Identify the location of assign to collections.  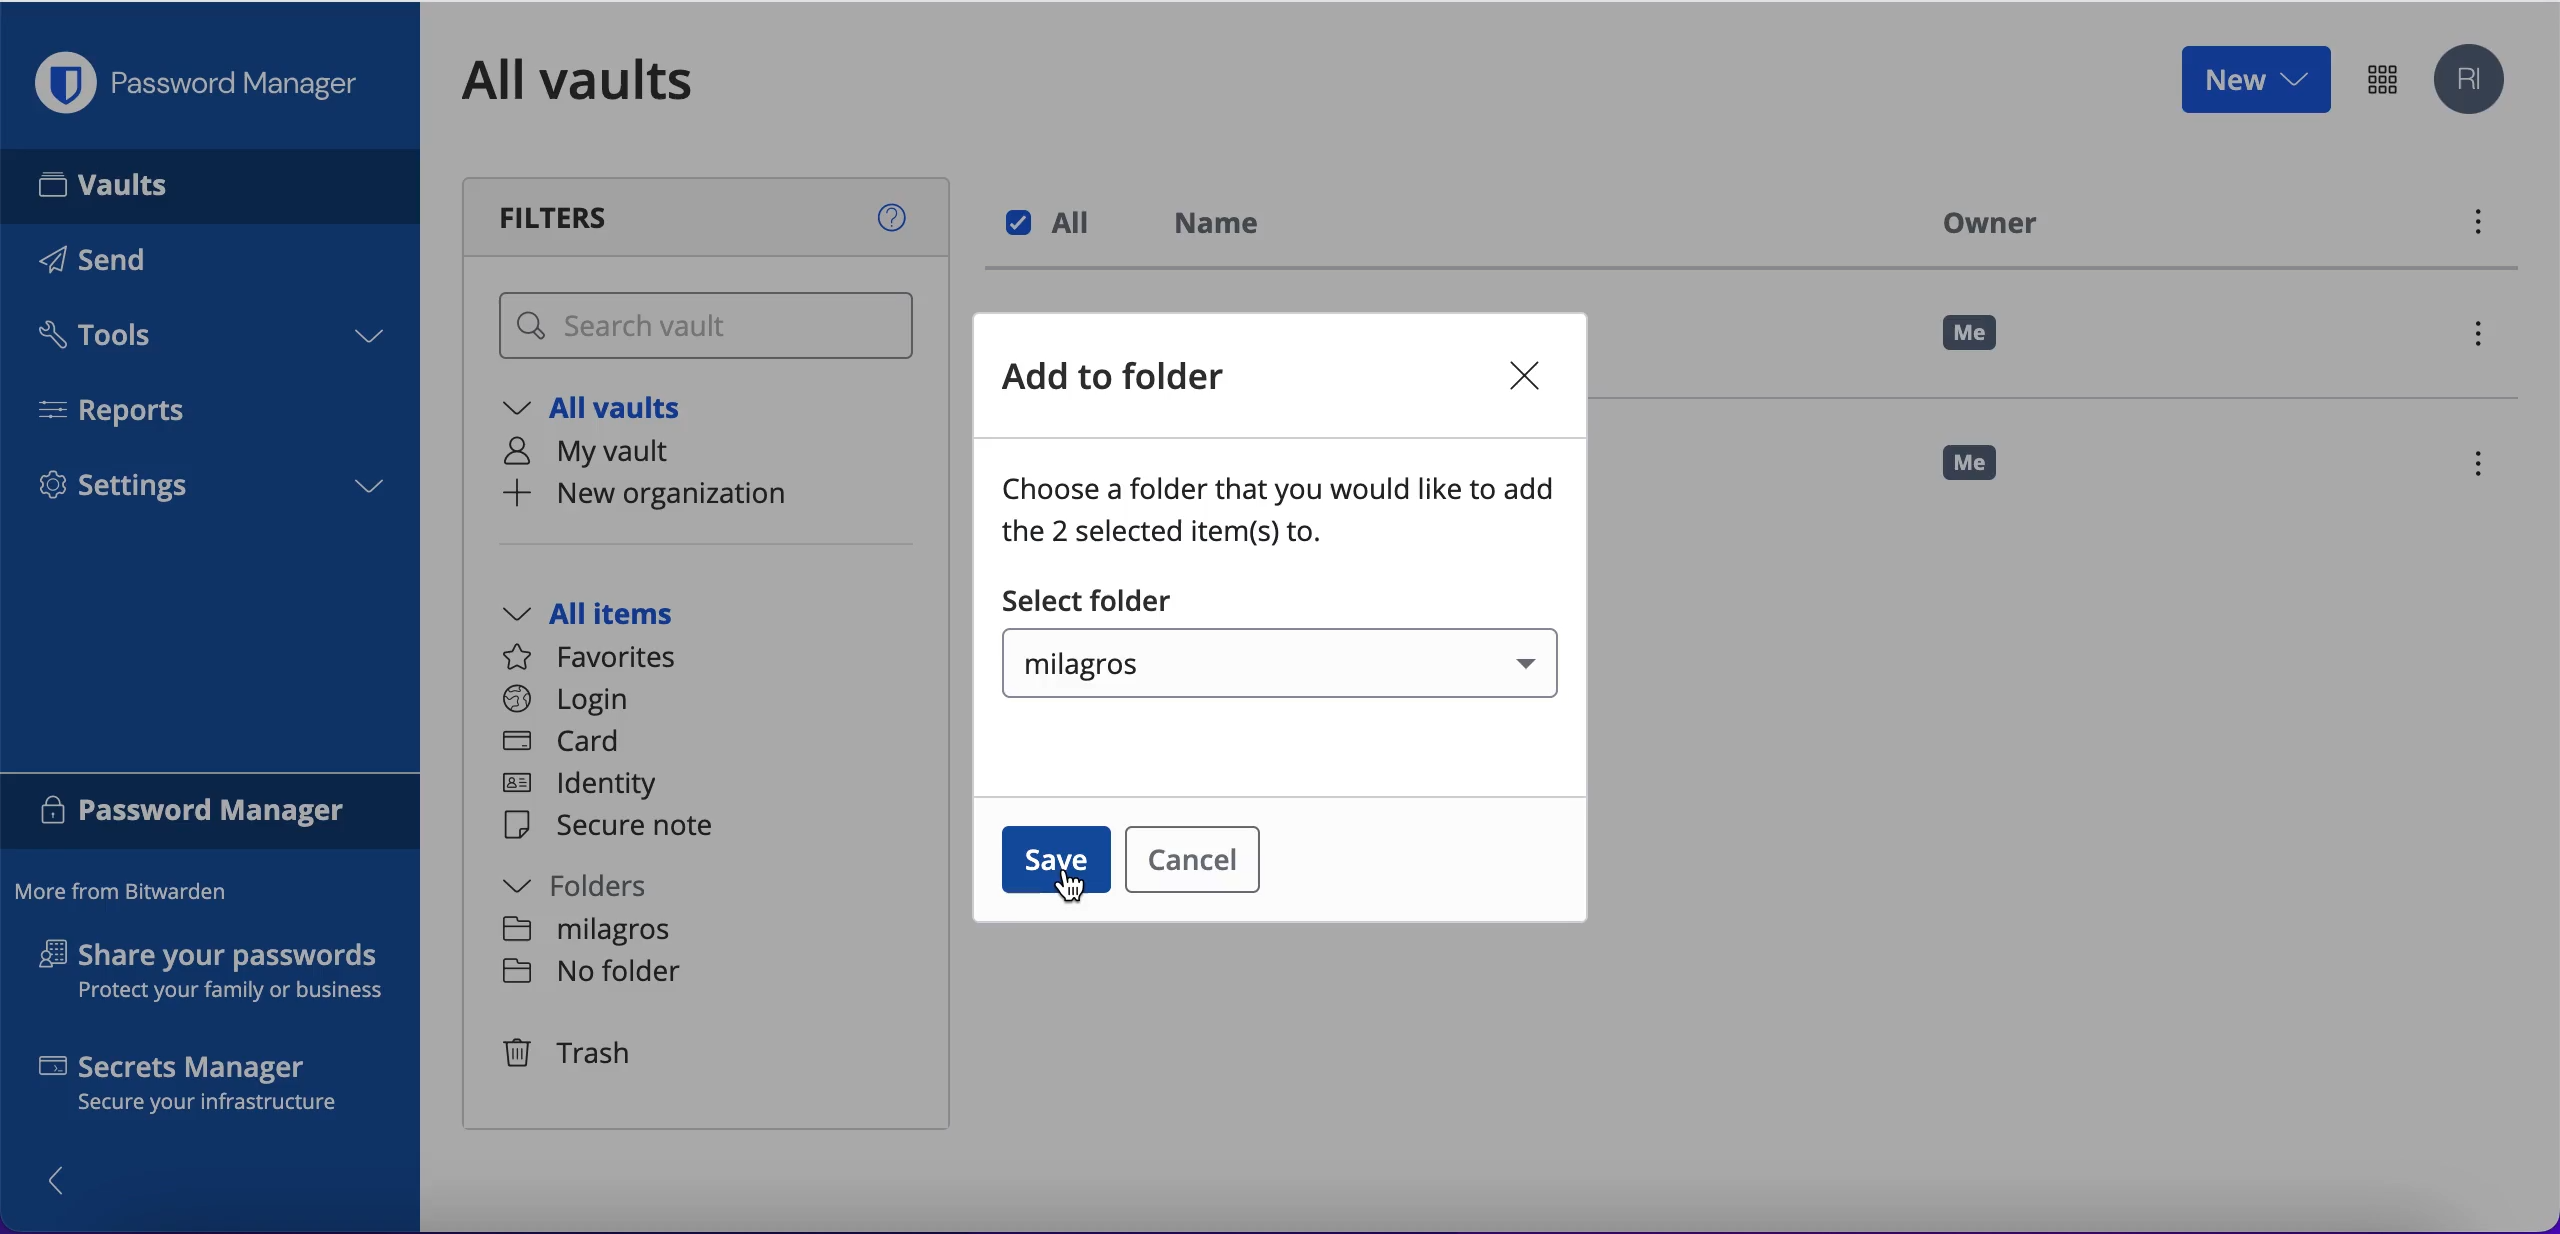
(2473, 334).